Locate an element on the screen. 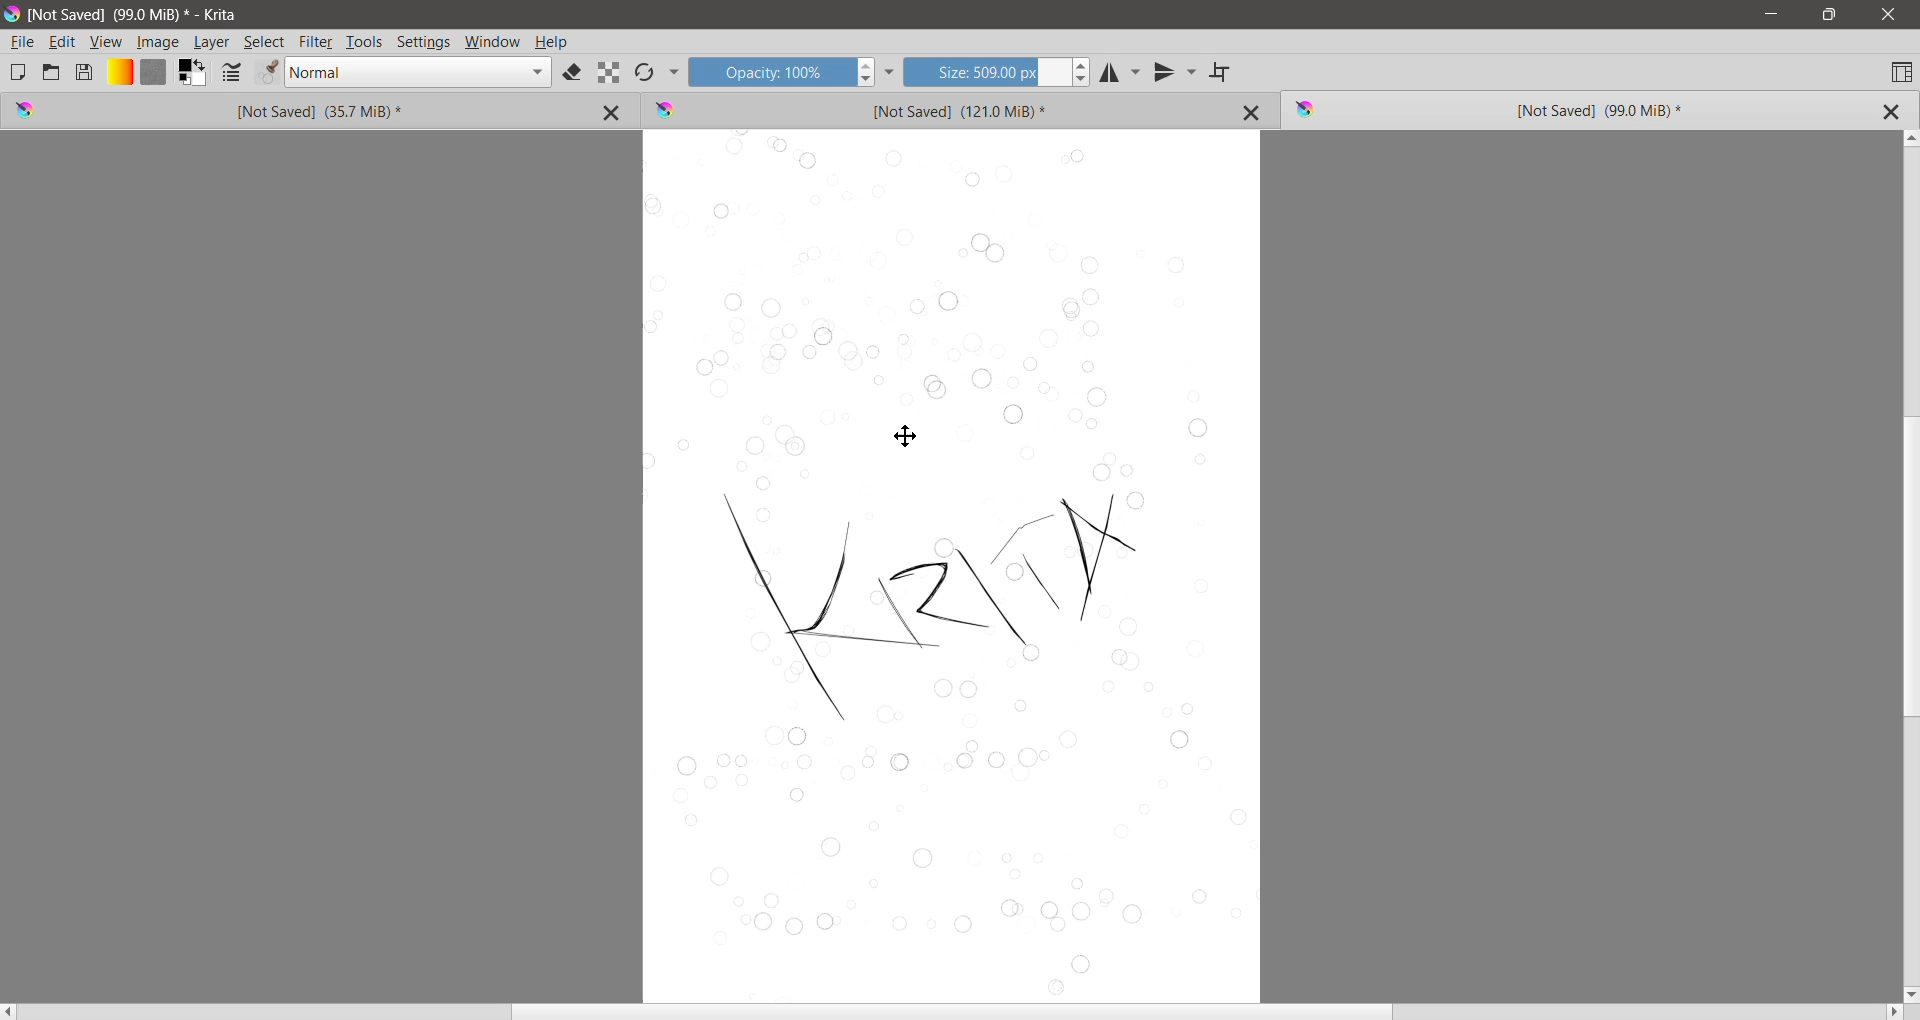  Unsaved Image Tab 2 is located at coordinates (927, 109).